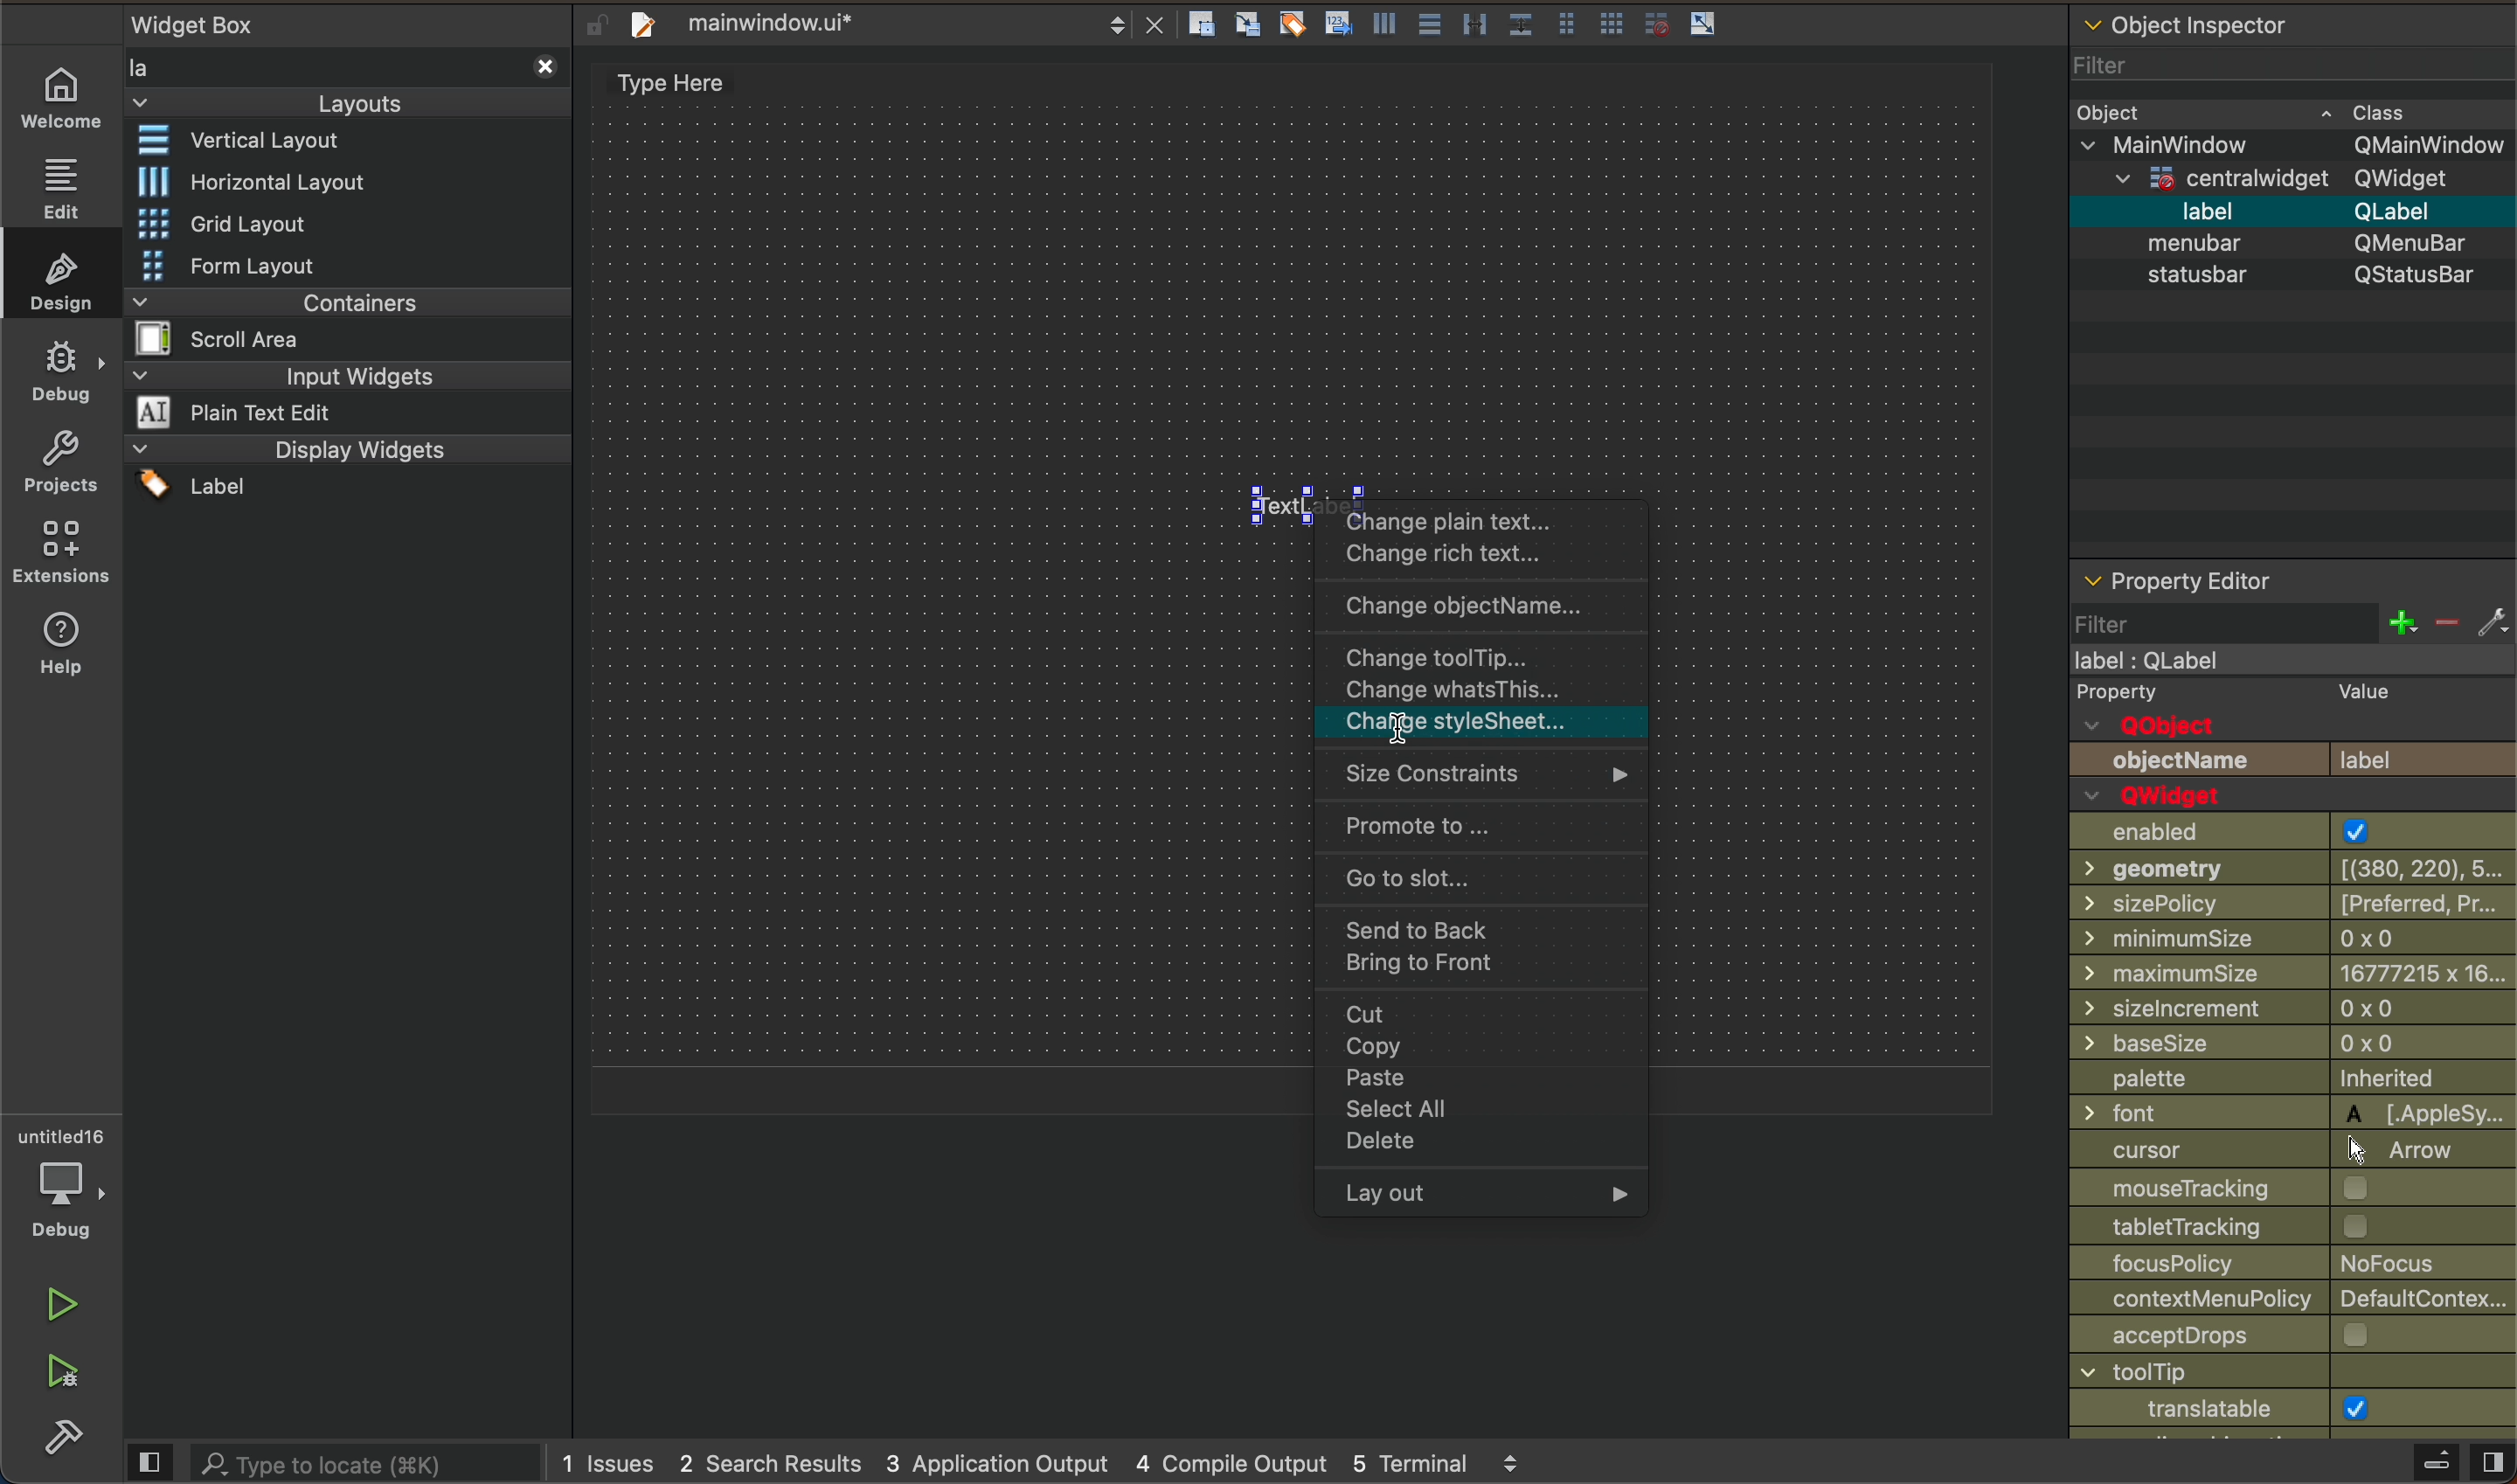  I want to click on status bar, so click(2298, 285).